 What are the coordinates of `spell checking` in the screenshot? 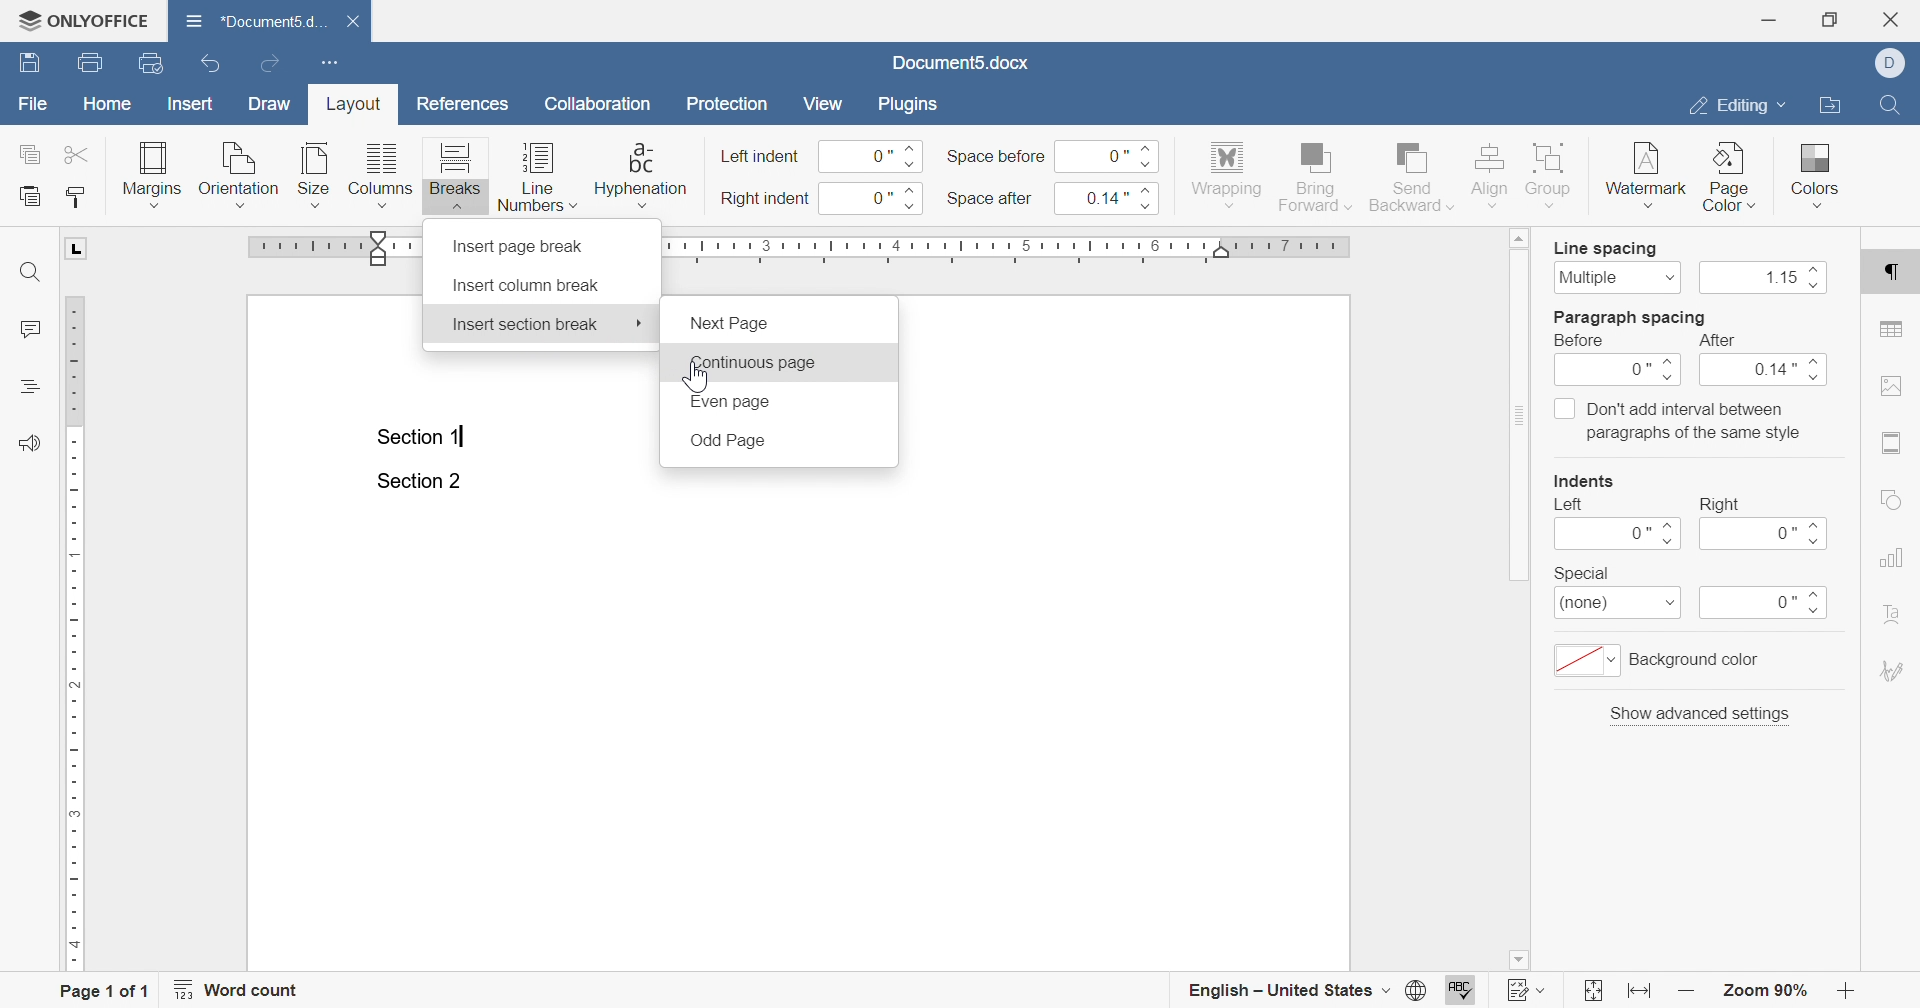 It's located at (1464, 989).